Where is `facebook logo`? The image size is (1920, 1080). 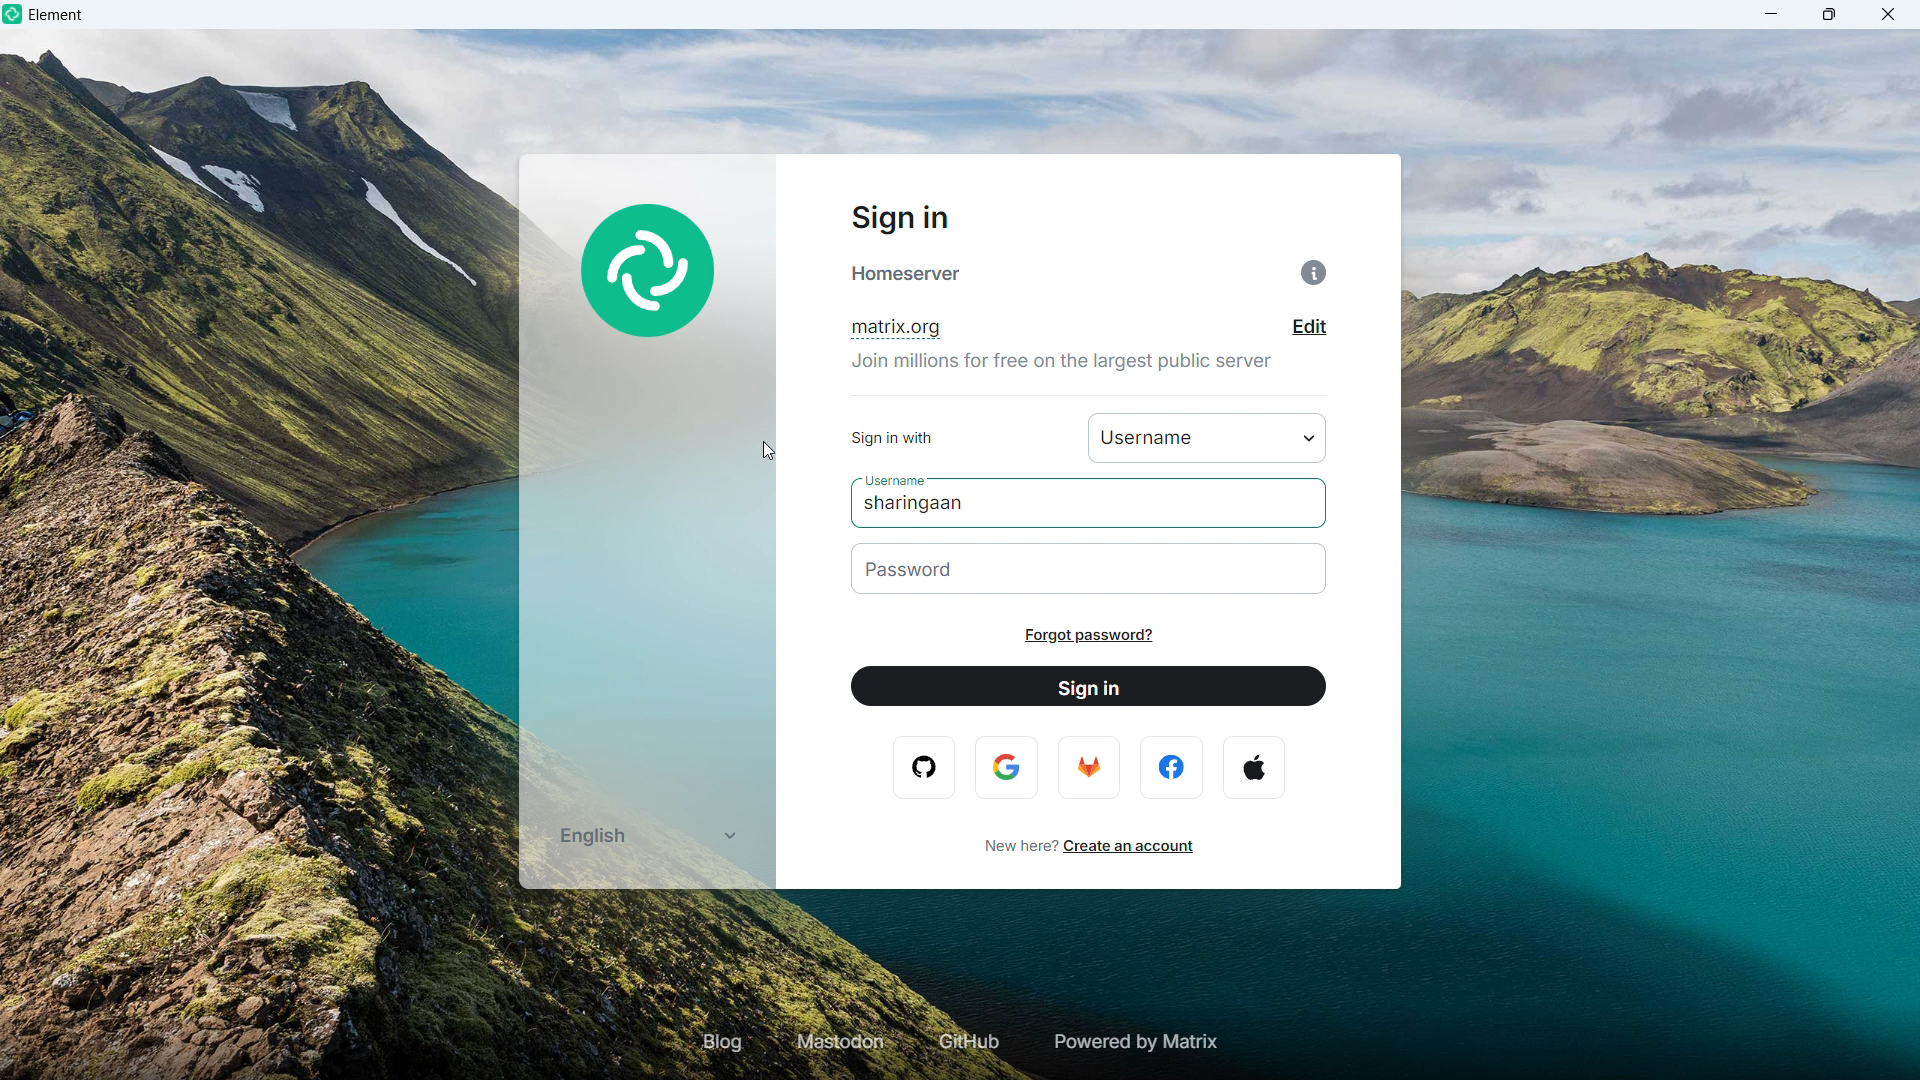 facebook logo is located at coordinates (1174, 767).